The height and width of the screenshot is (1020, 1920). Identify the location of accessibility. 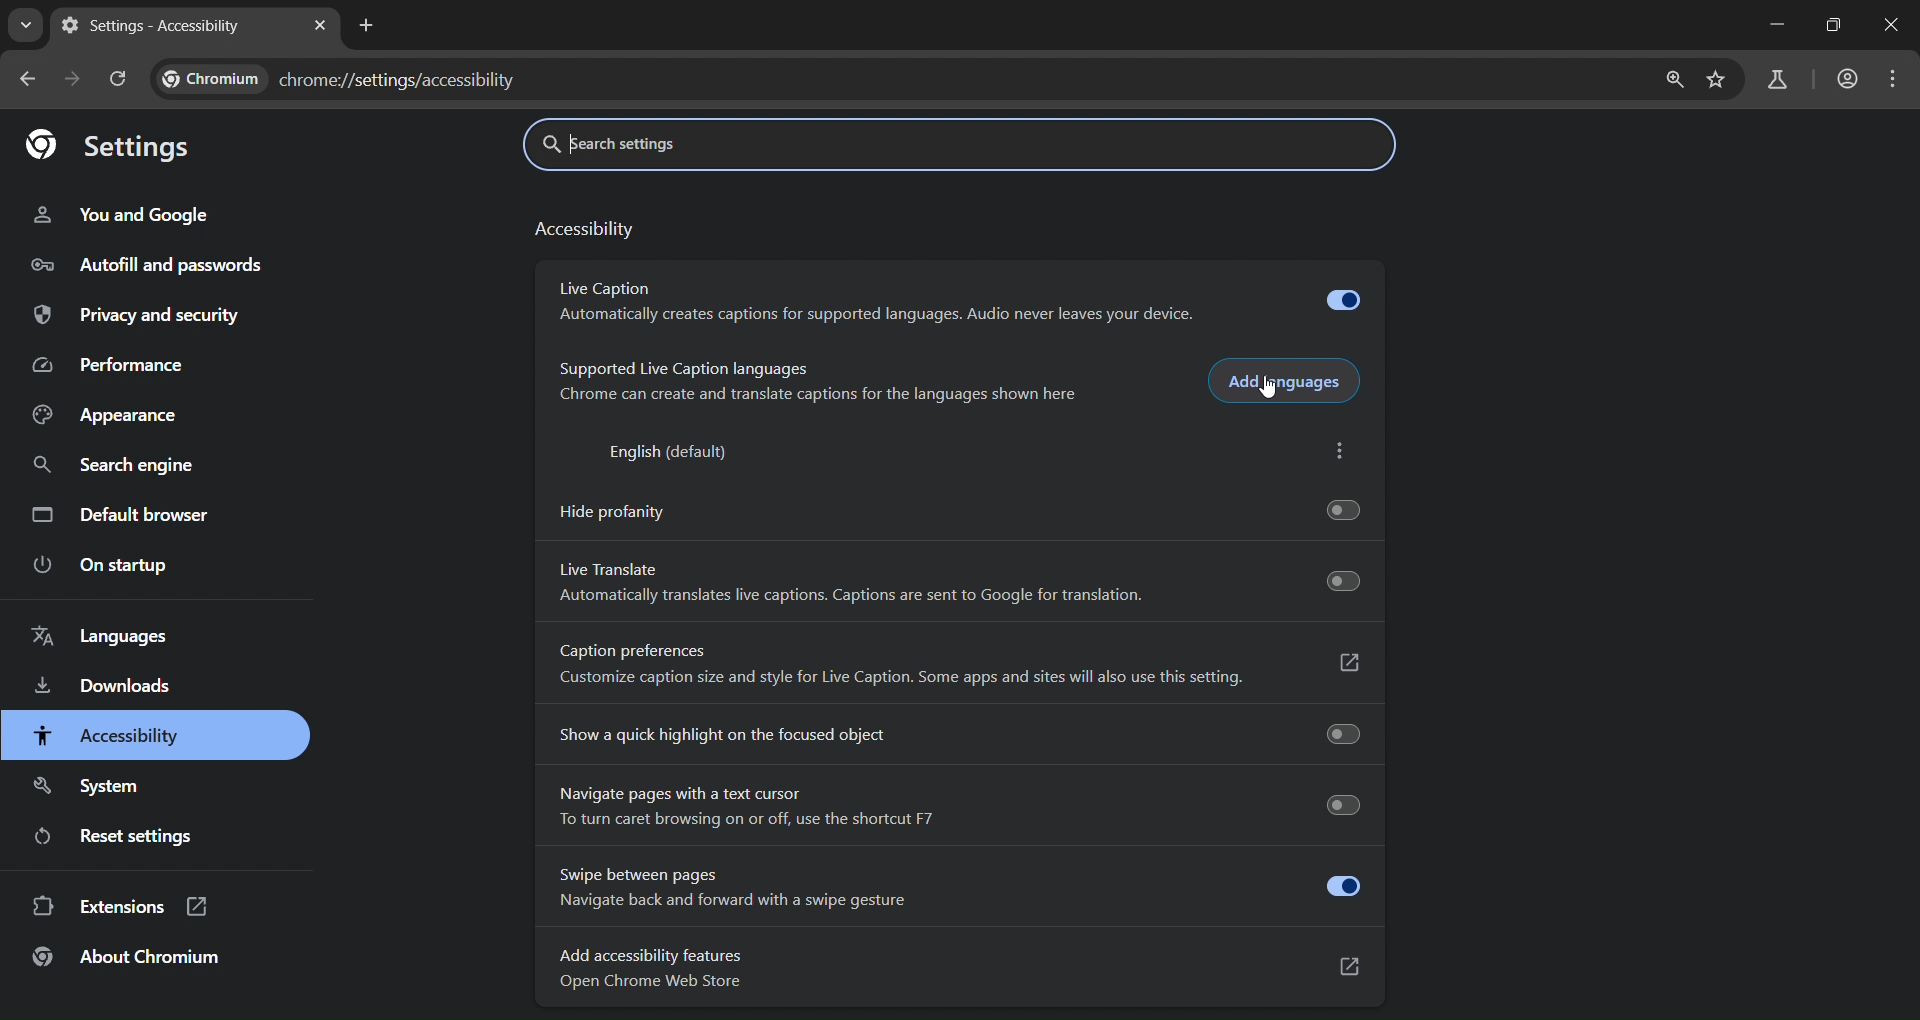
(583, 232).